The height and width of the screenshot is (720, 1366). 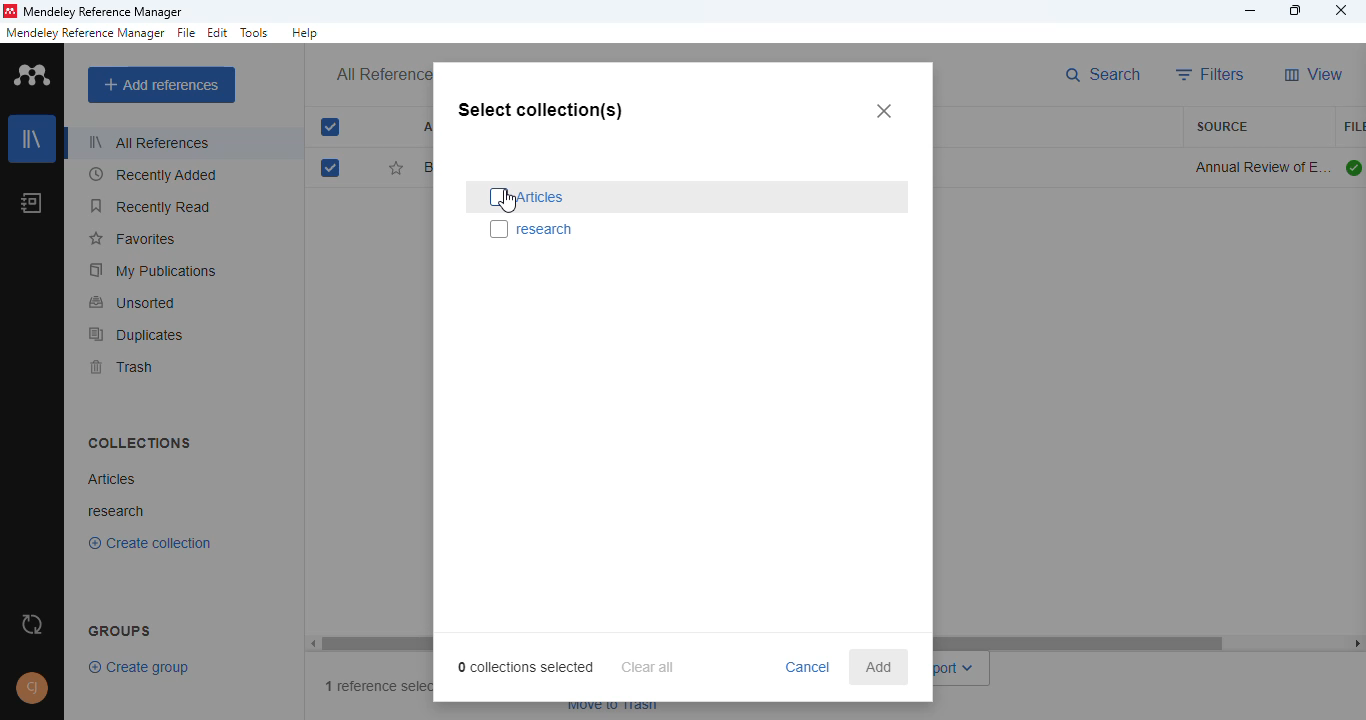 What do you see at coordinates (121, 510) in the screenshot?
I see `research` at bounding box center [121, 510].